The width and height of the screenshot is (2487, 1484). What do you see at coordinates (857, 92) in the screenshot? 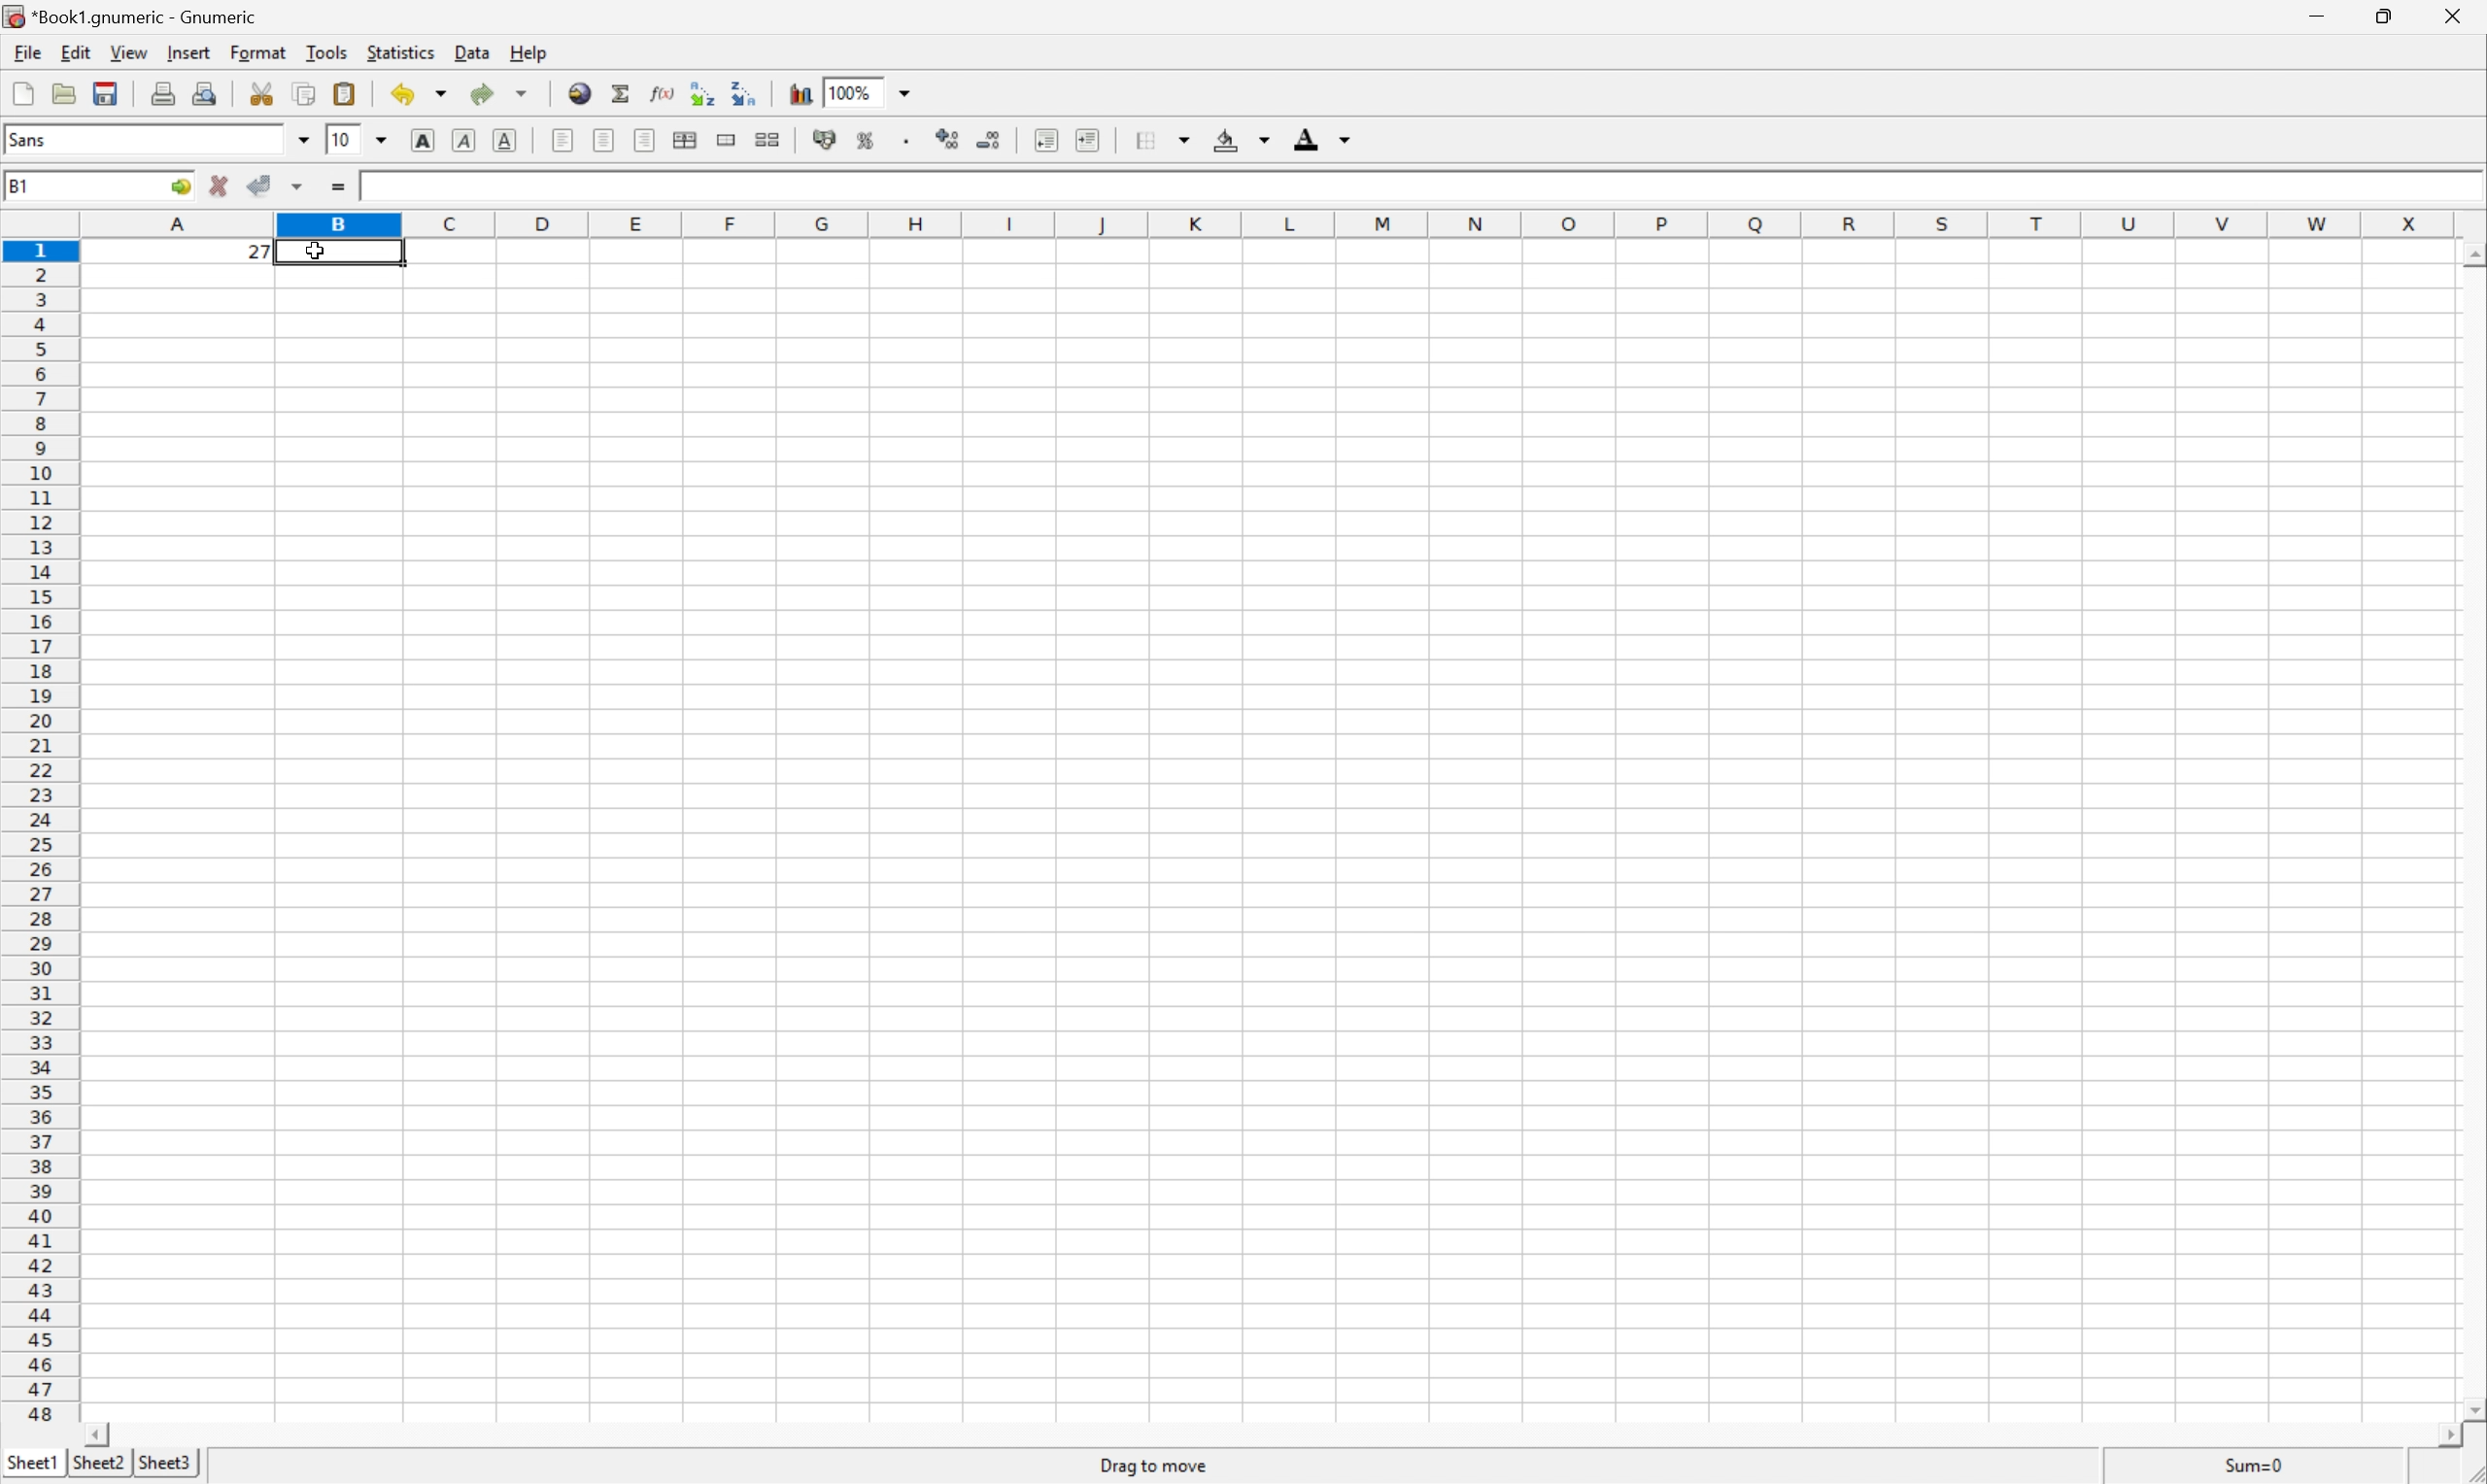
I see `100%` at bounding box center [857, 92].